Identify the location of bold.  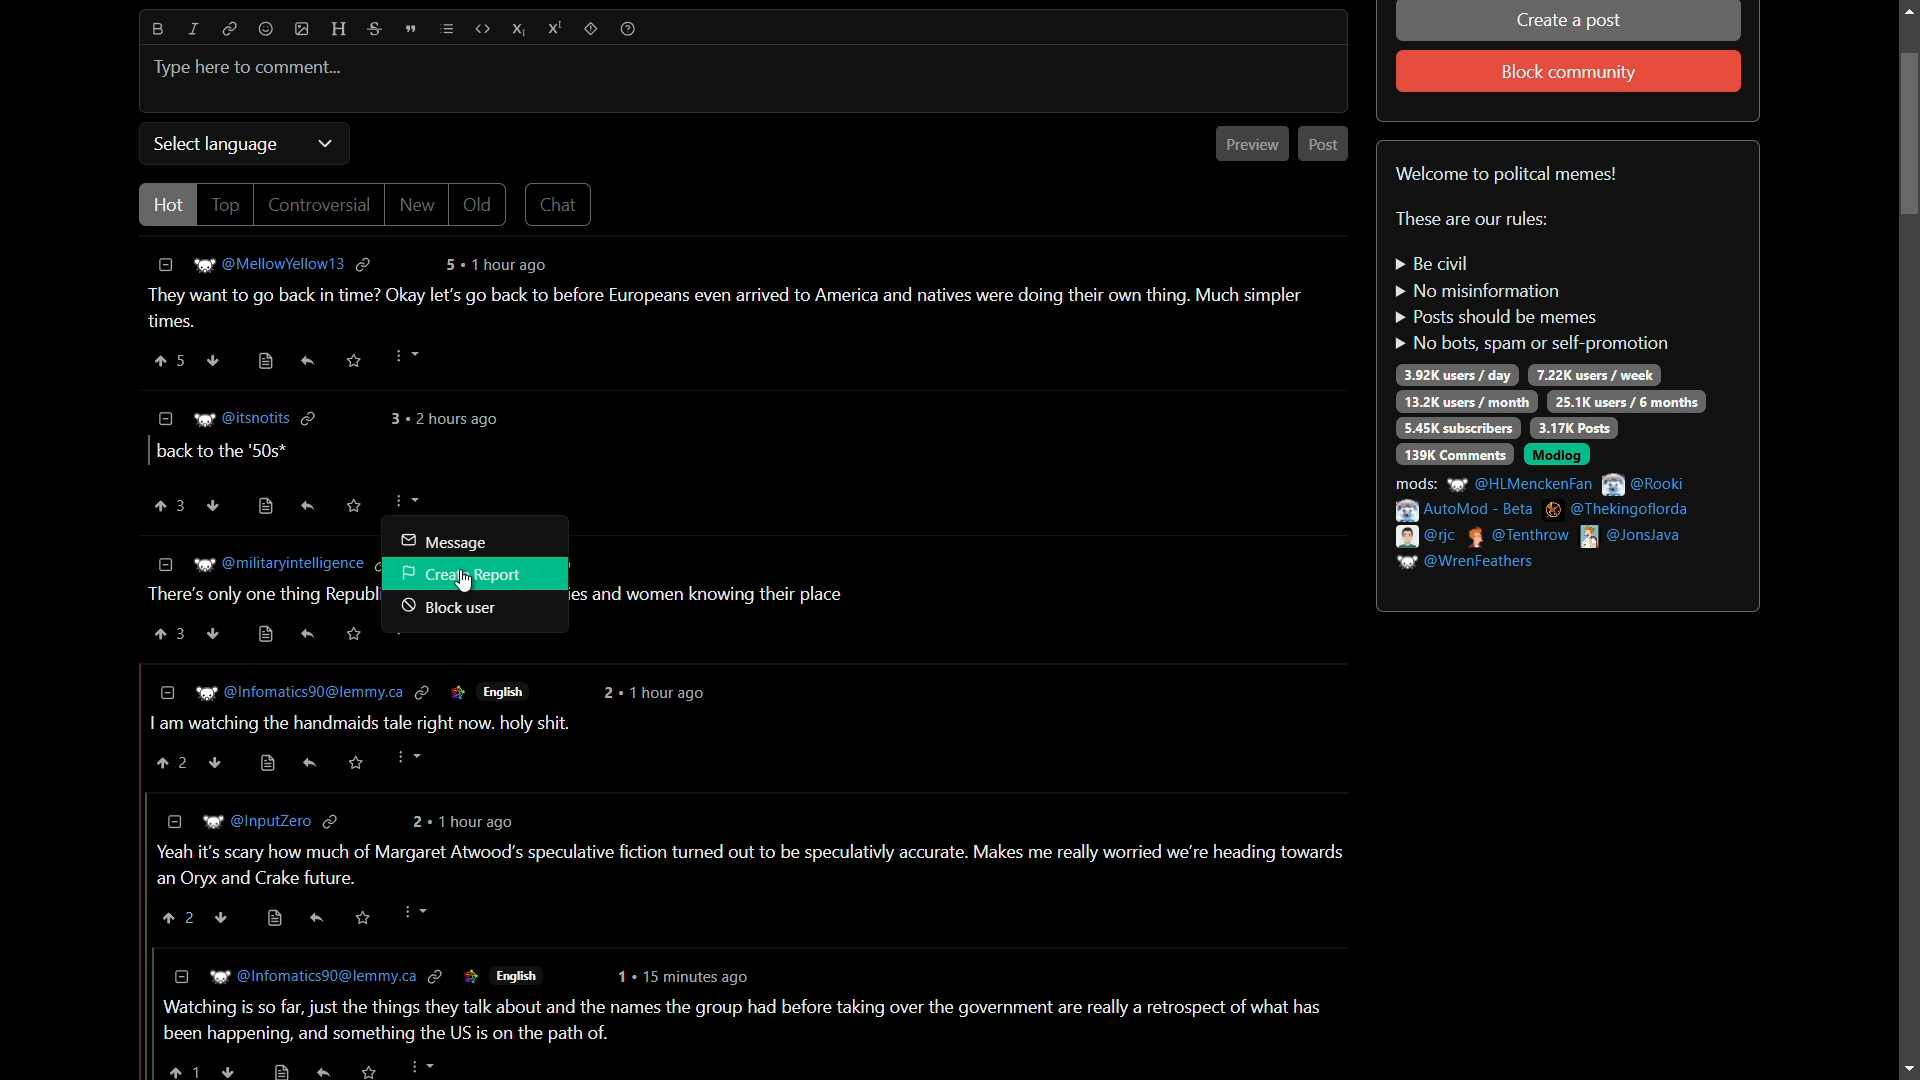
(158, 29).